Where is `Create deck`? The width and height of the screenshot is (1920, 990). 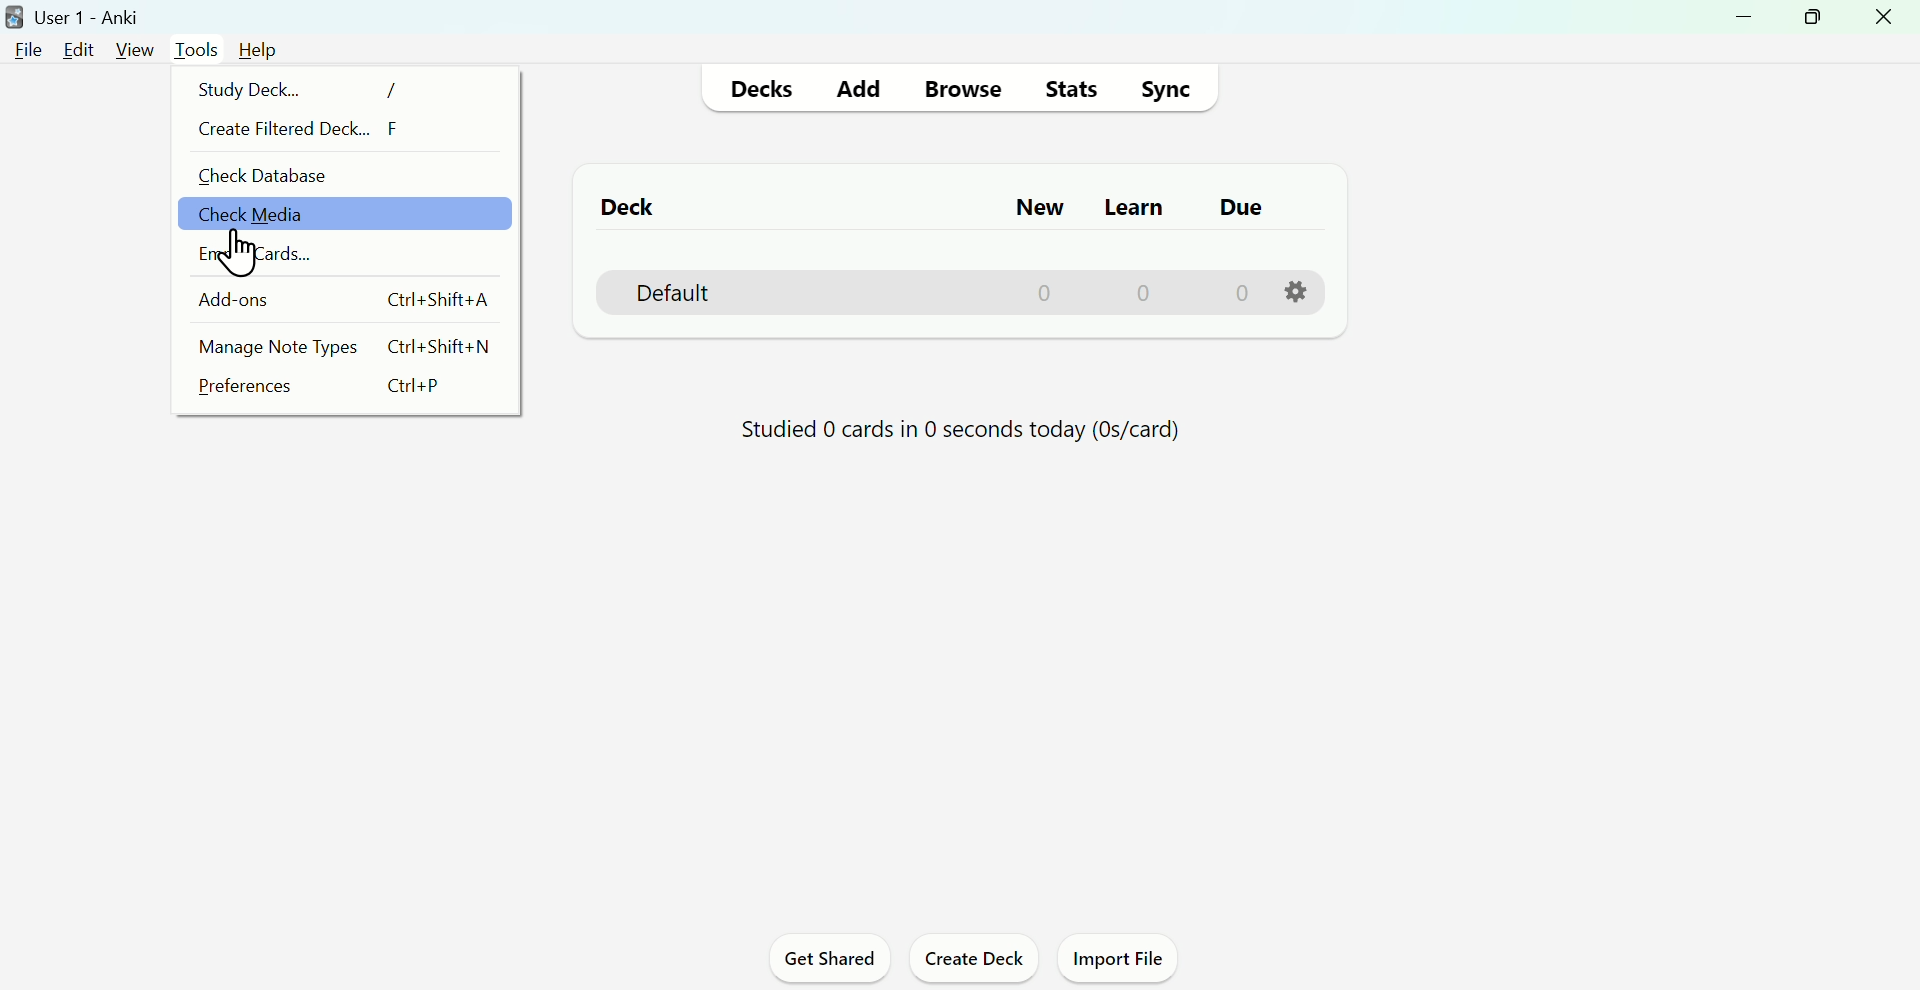
Create deck is located at coordinates (977, 959).